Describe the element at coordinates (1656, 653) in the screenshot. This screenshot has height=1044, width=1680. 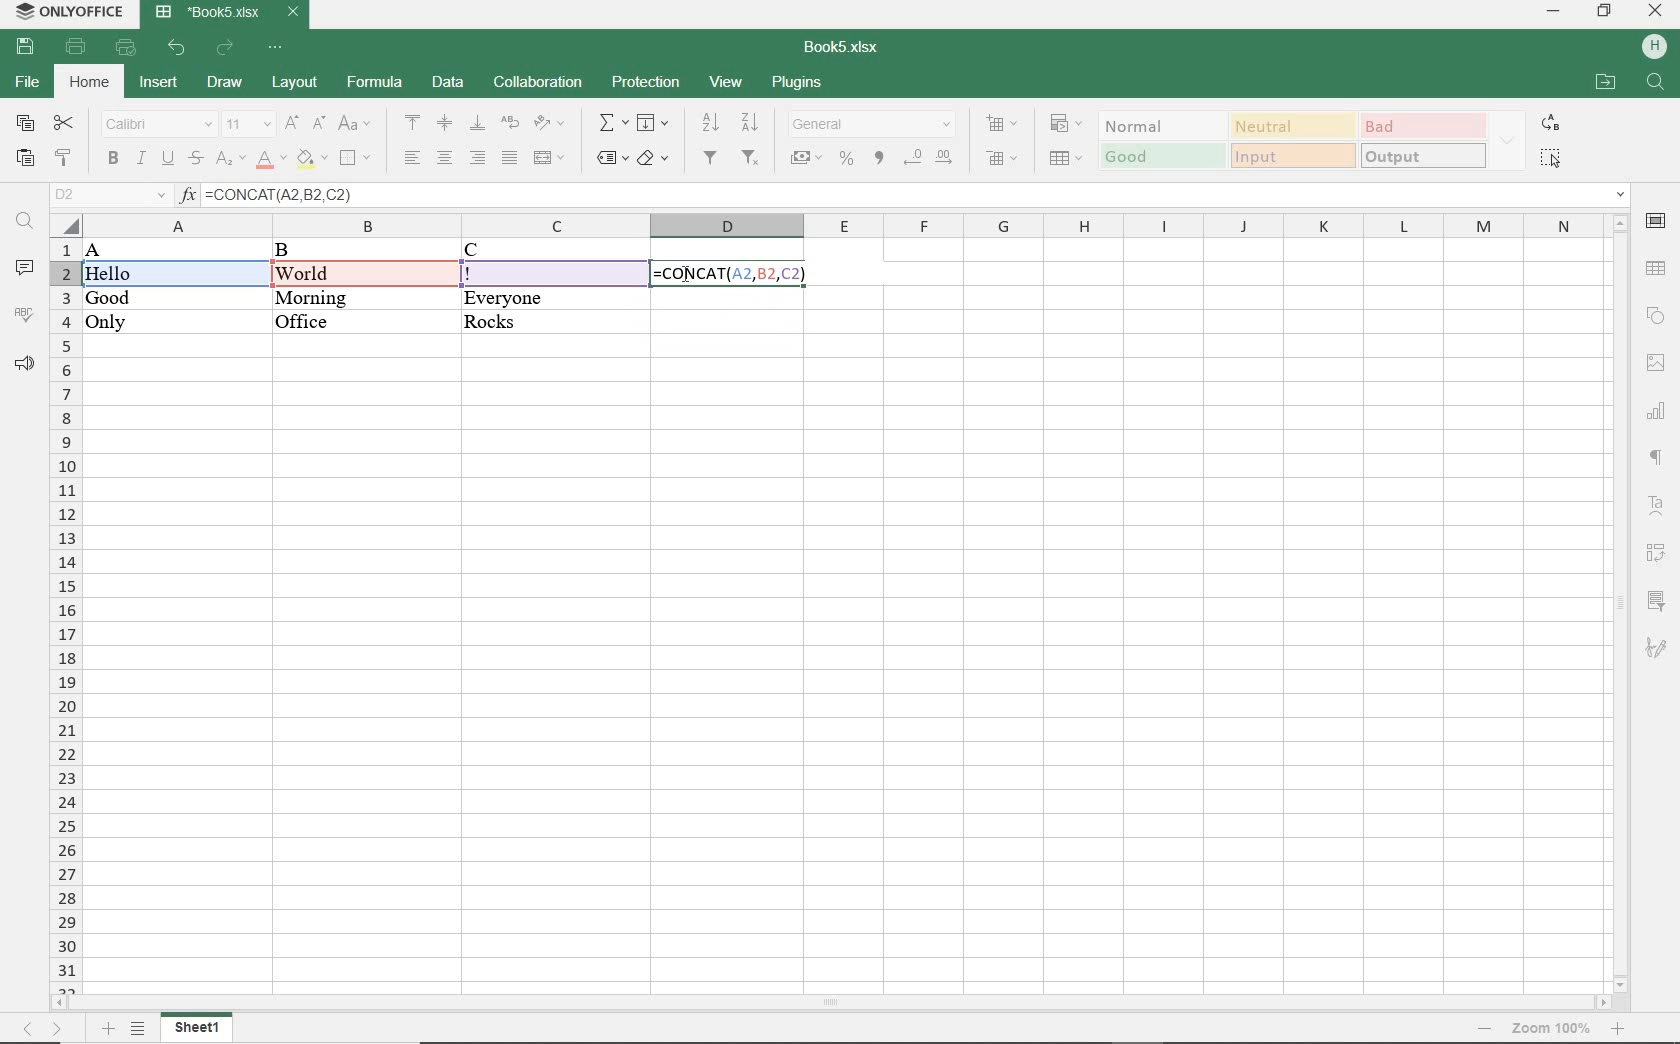
I see `` at that location.